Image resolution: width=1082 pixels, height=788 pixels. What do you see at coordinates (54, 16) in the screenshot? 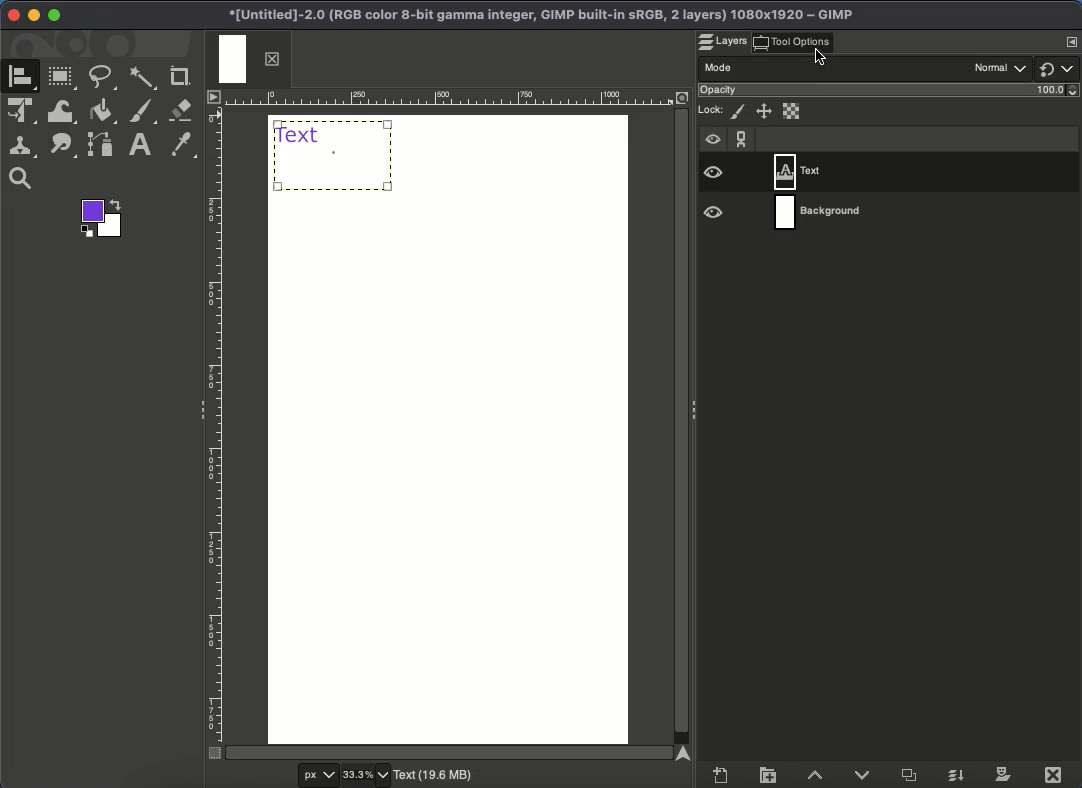
I see `Maximize` at bounding box center [54, 16].